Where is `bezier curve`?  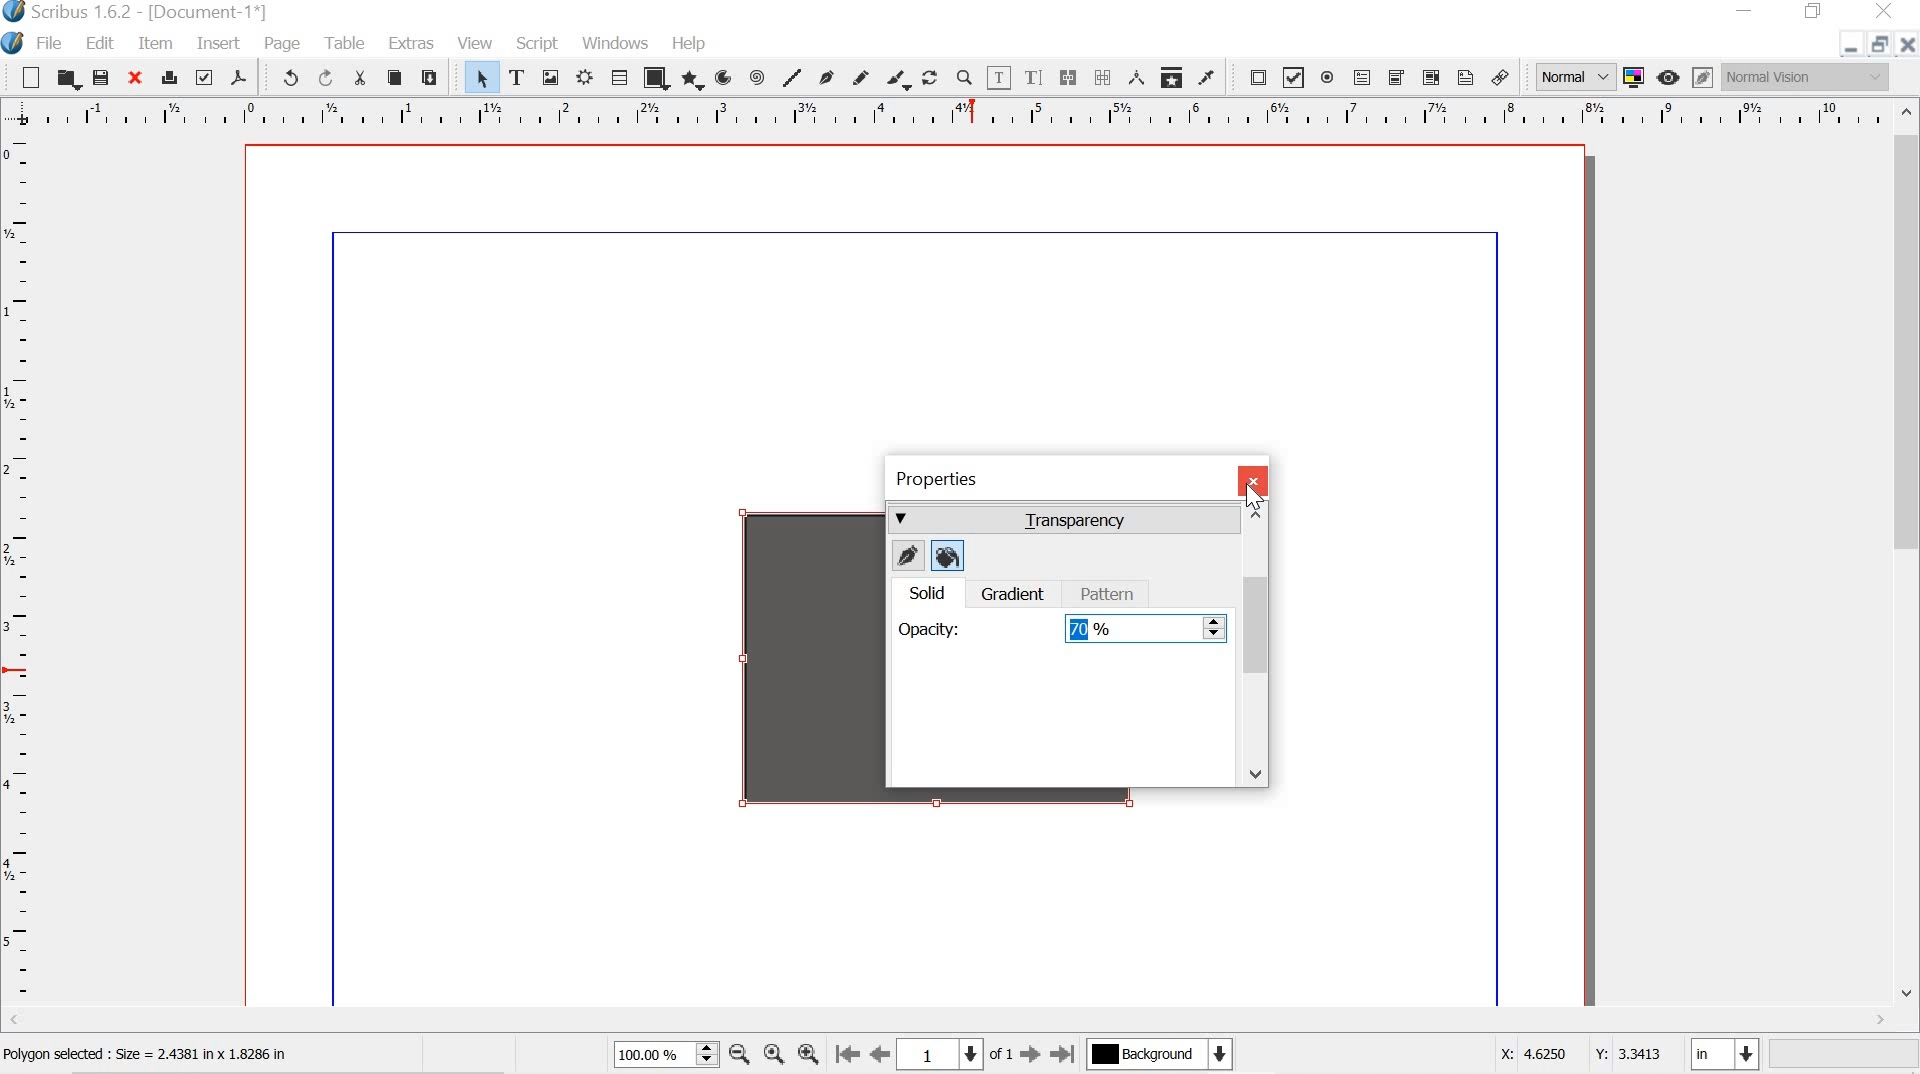 bezier curve is located at coordinates (828, 76).